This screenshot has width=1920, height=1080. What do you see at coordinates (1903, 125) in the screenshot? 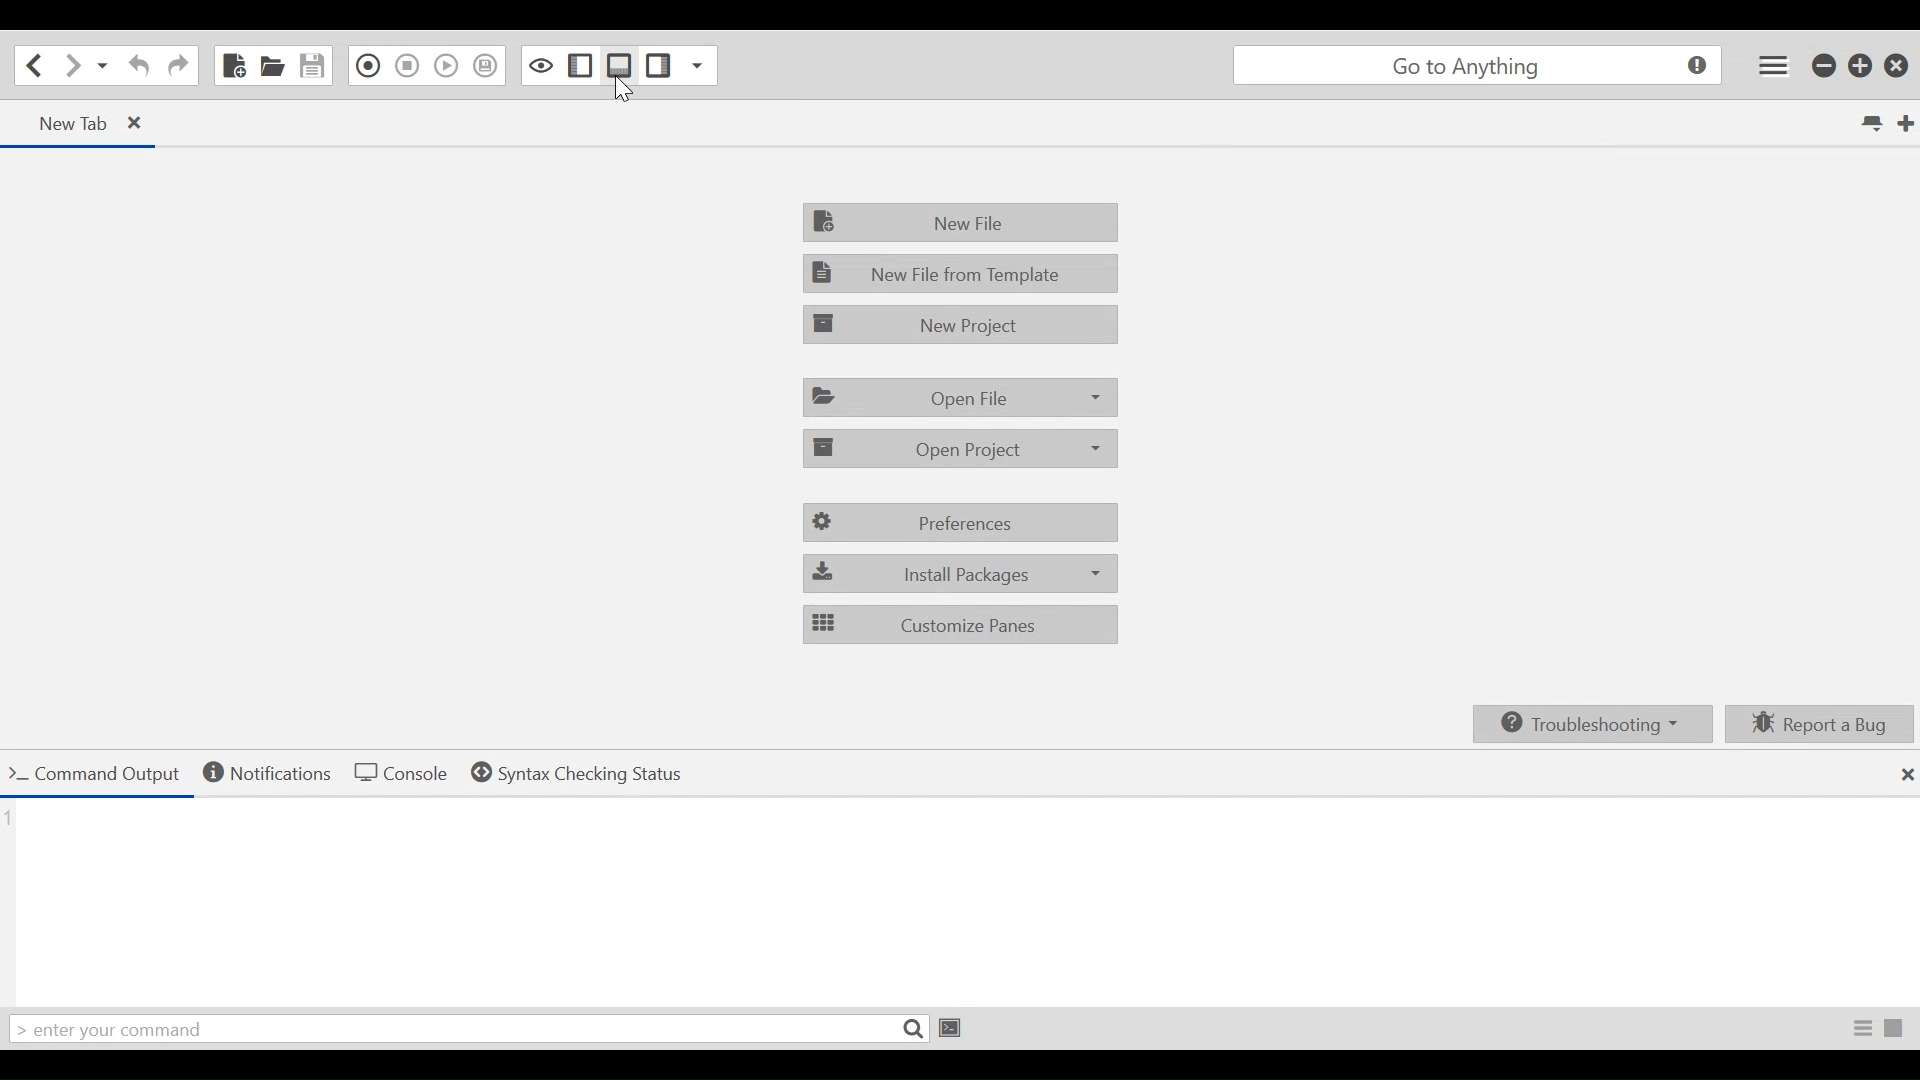
I see `New Tab` at bounding box center [1903, 125].